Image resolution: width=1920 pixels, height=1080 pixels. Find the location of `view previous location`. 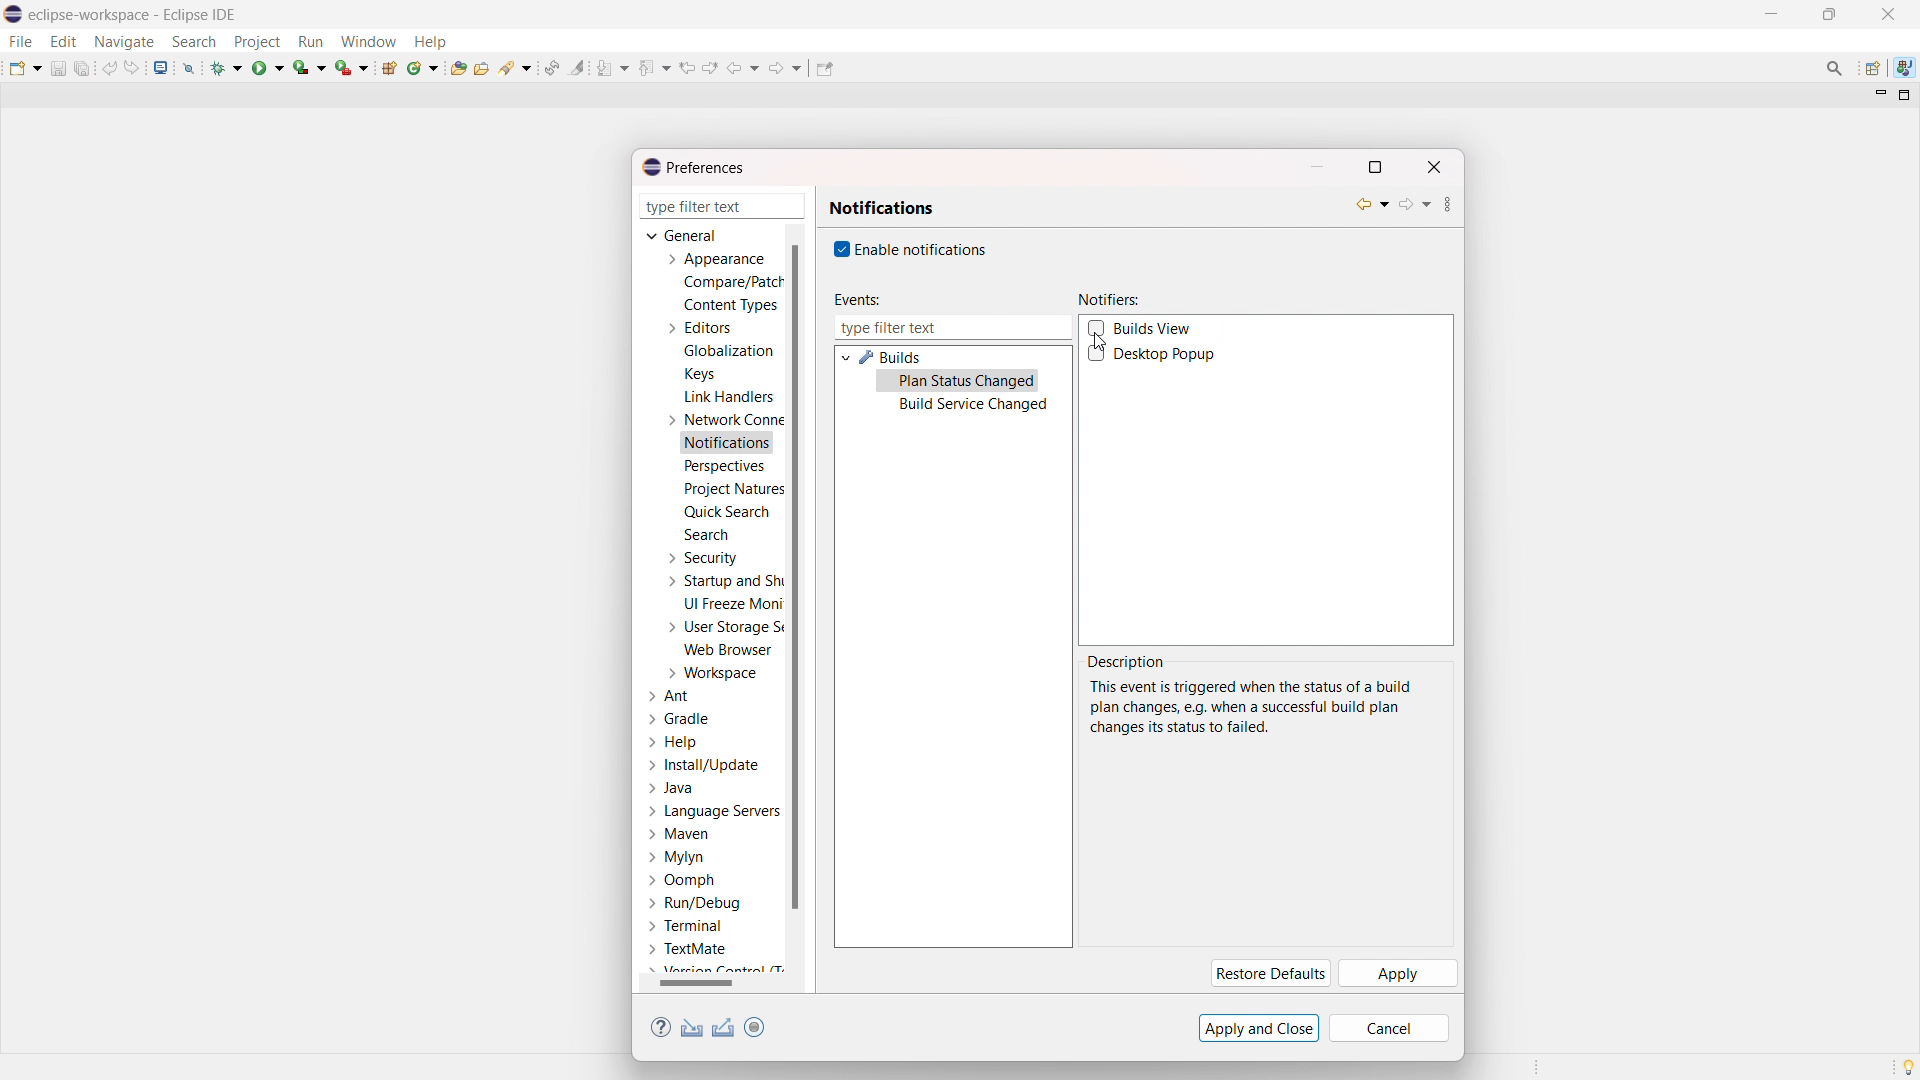

view previous location is located at coordinates (687, 67).